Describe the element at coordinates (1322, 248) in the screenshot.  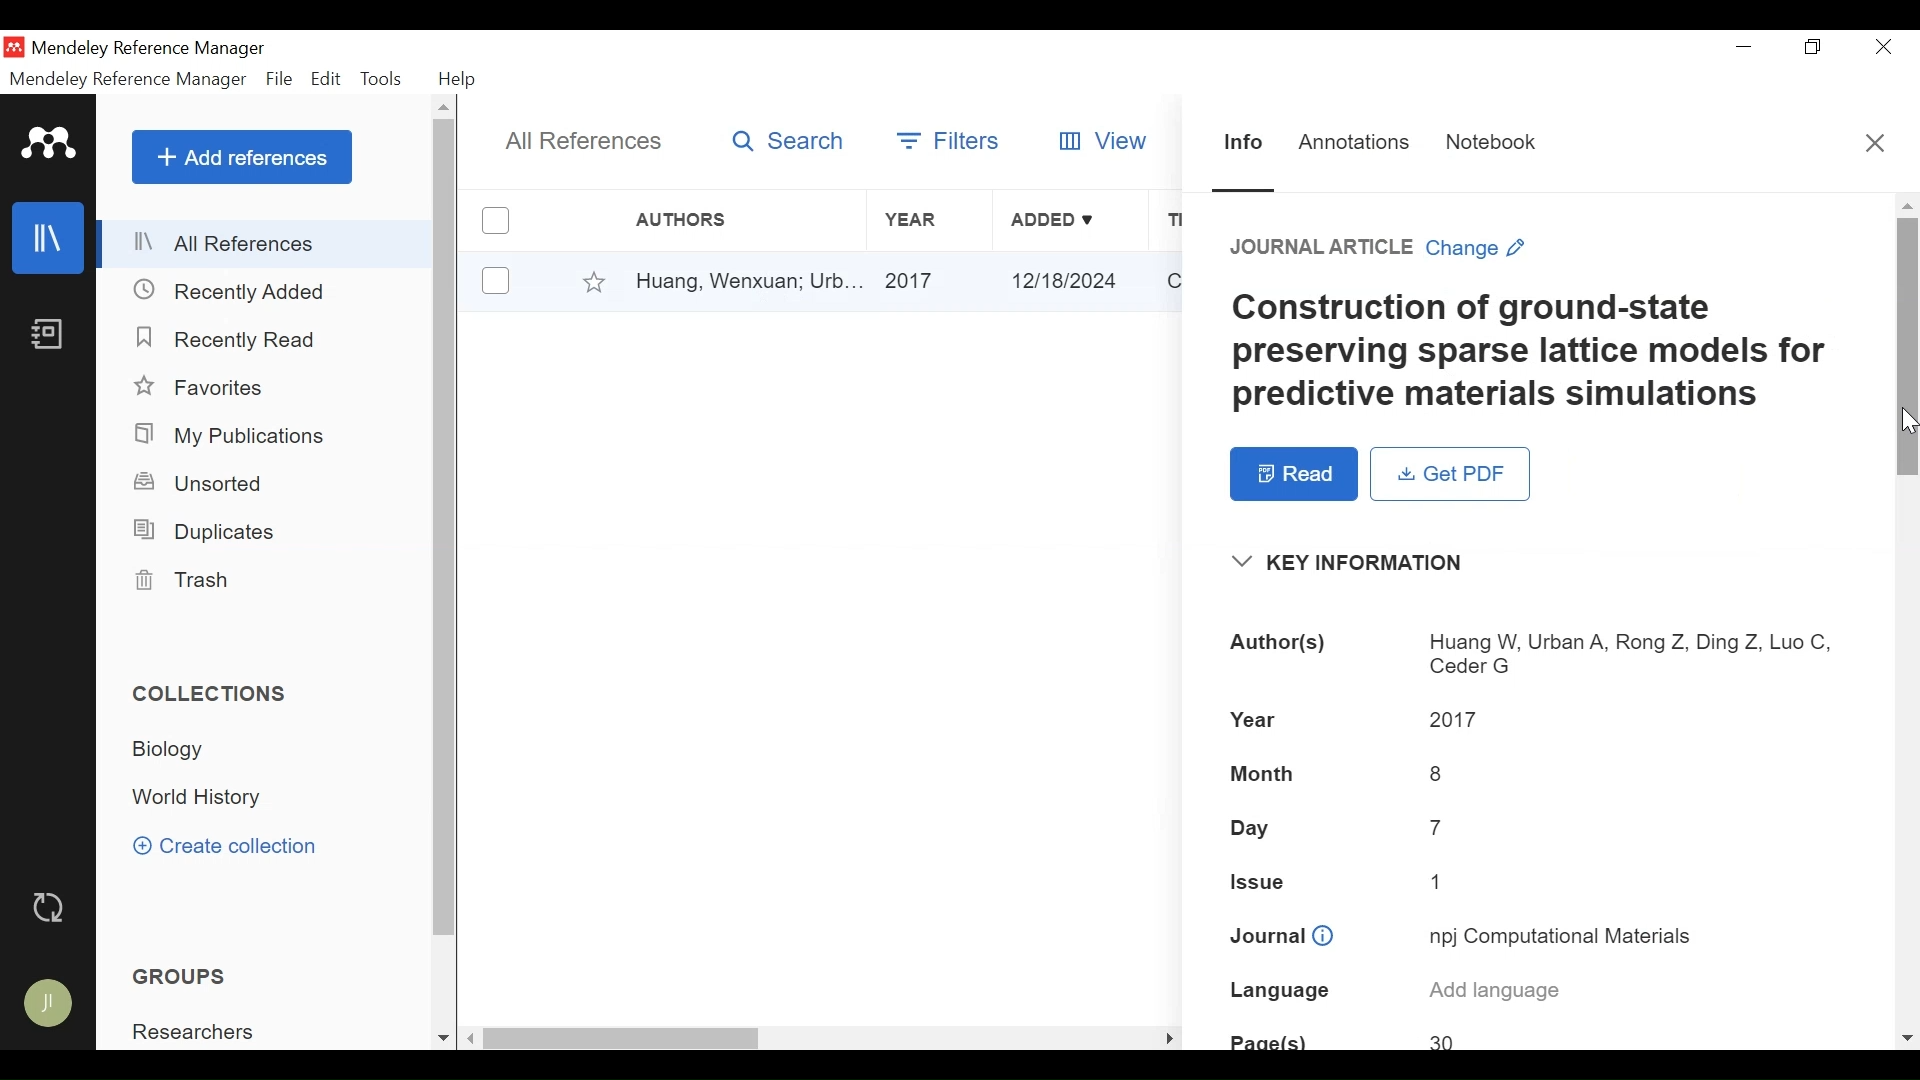
I see `JOURNAL ARTICLE` at that location.